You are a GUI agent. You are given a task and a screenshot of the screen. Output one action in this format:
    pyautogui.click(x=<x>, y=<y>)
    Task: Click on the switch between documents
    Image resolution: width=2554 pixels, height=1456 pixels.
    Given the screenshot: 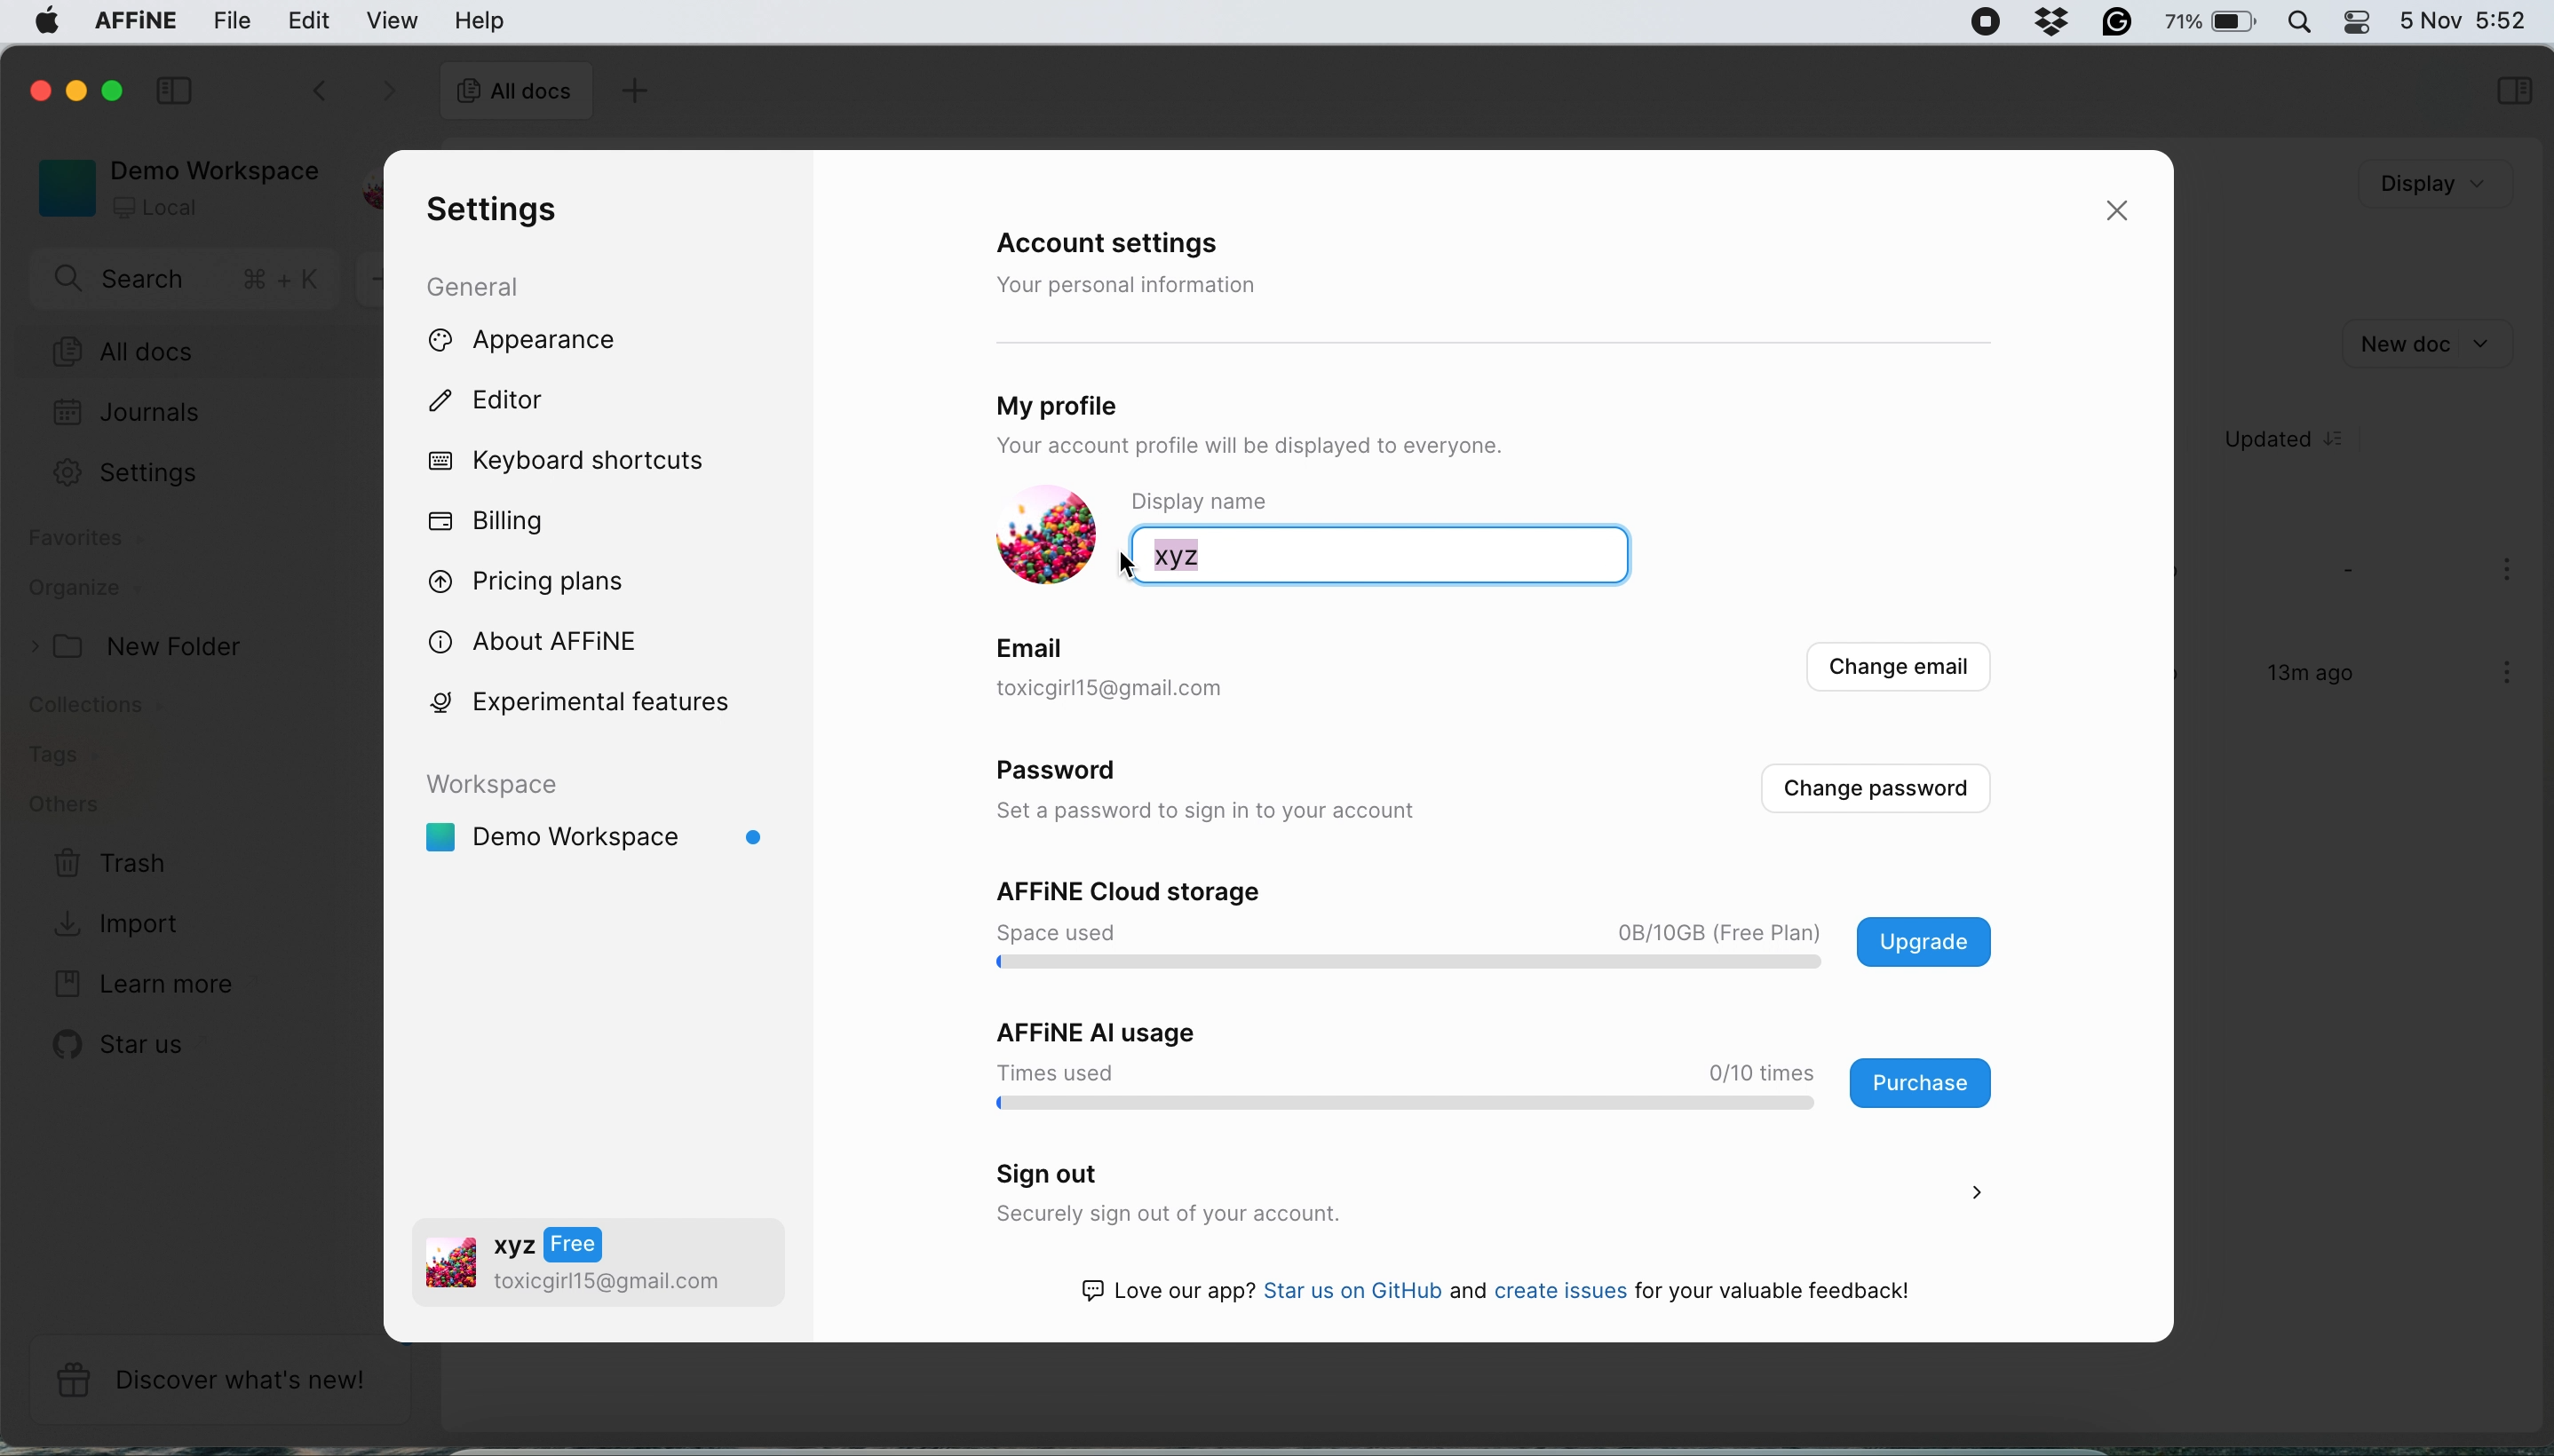 What is the action you would take?
    pyautogui.click(x=349, y=93)
    